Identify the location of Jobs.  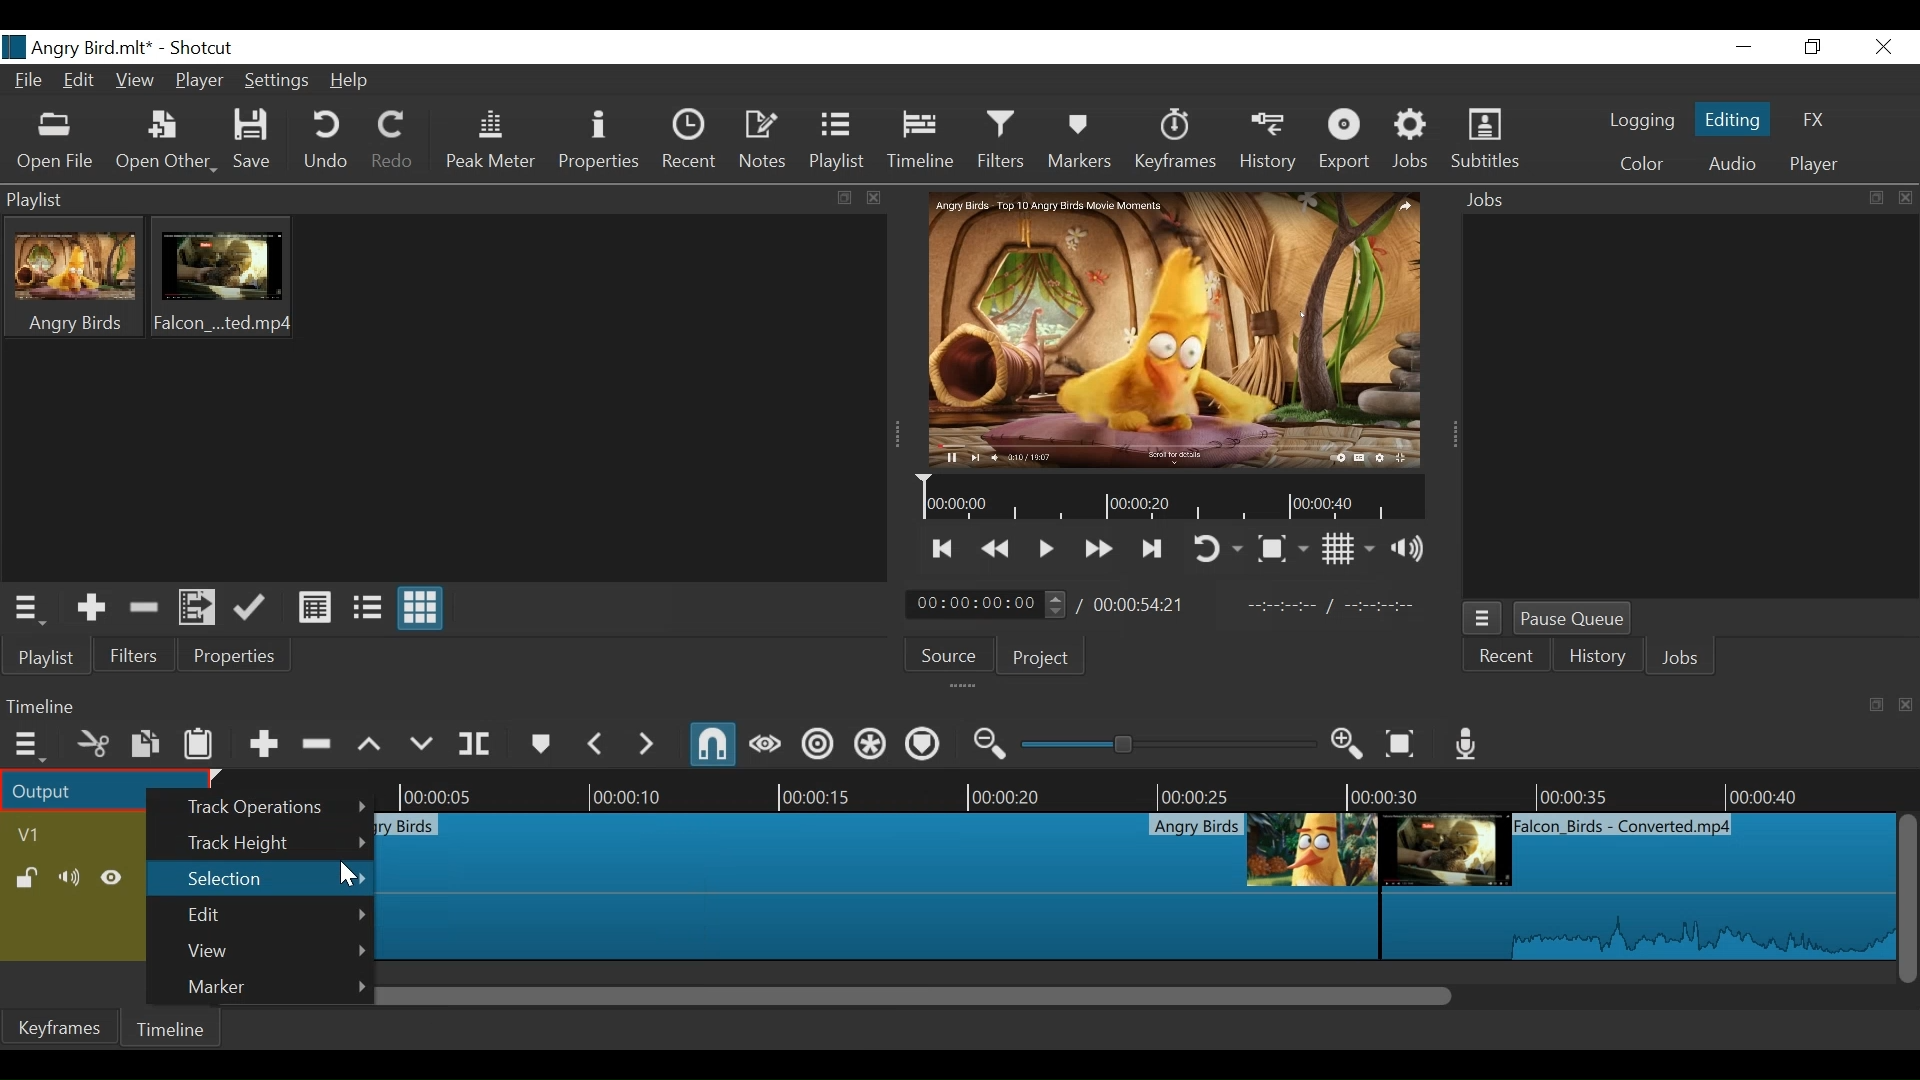
(1412, 142).